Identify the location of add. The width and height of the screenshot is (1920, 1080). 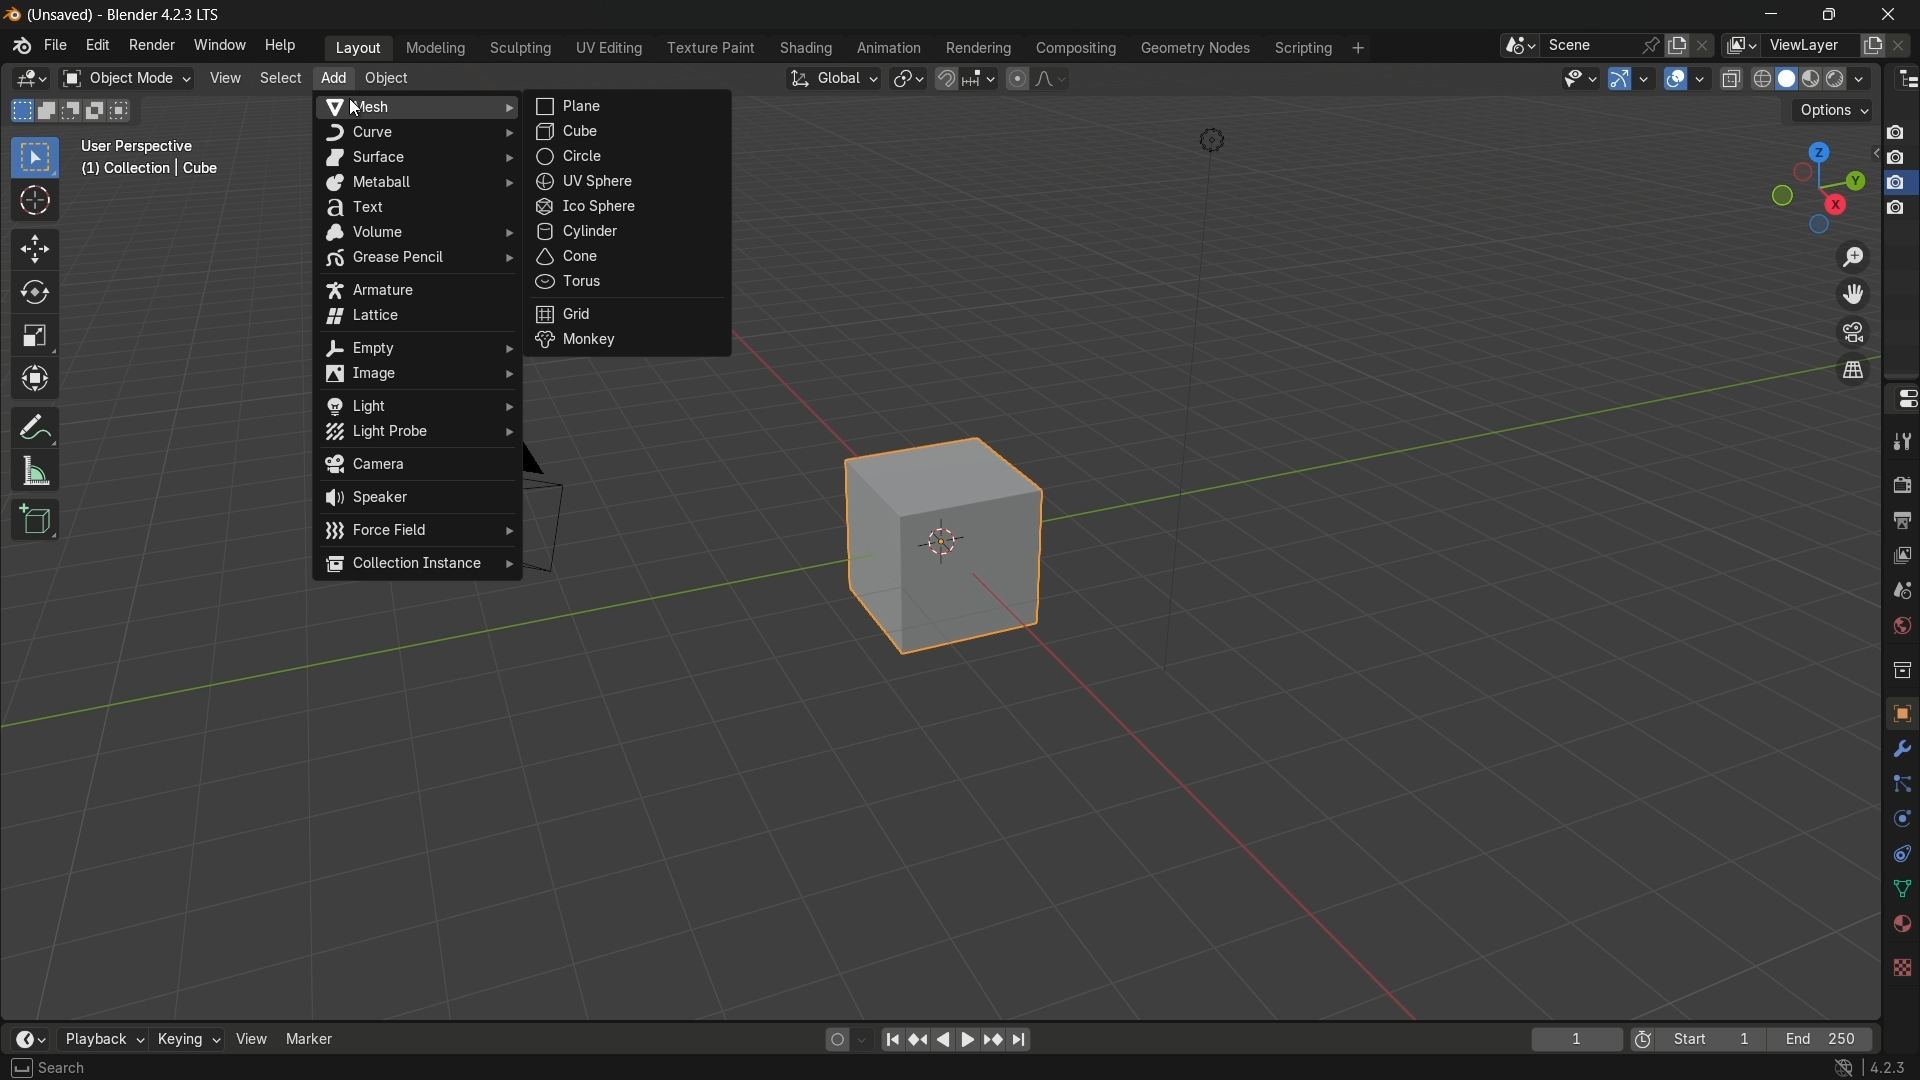
(333, 76).